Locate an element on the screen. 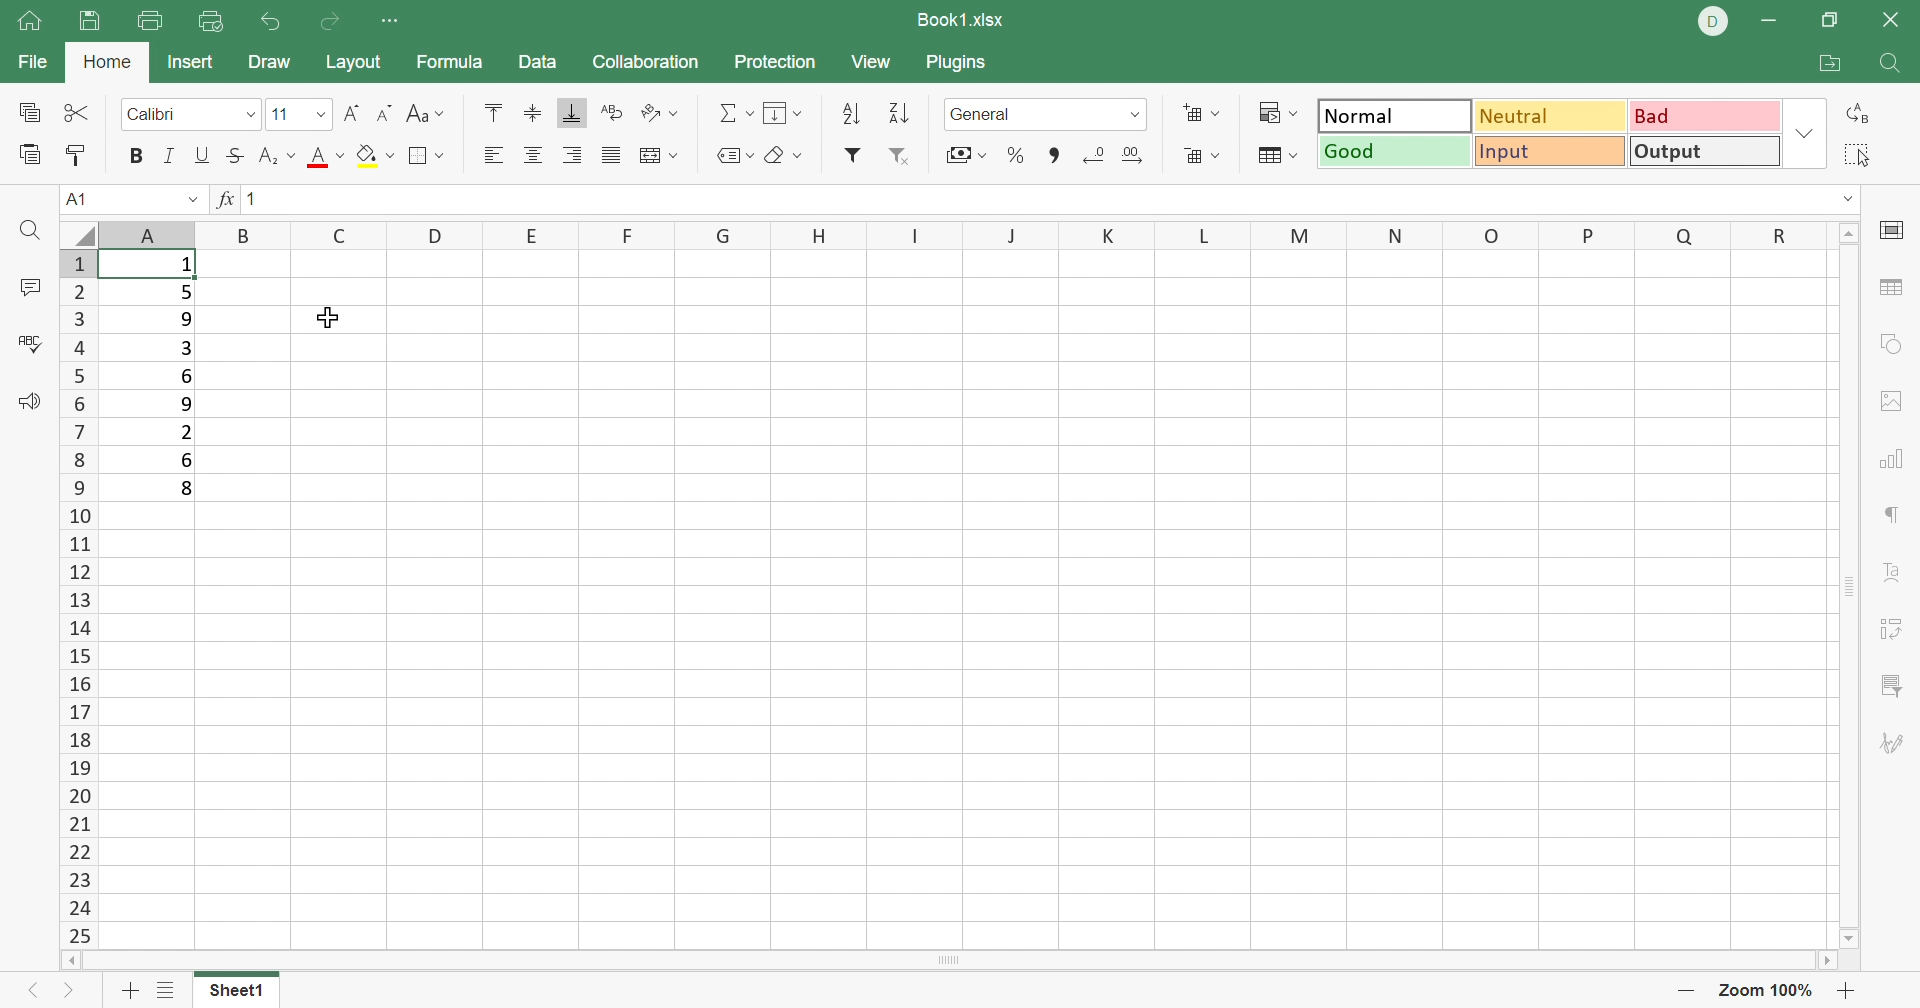  9 is located at coordinates (191, 403).